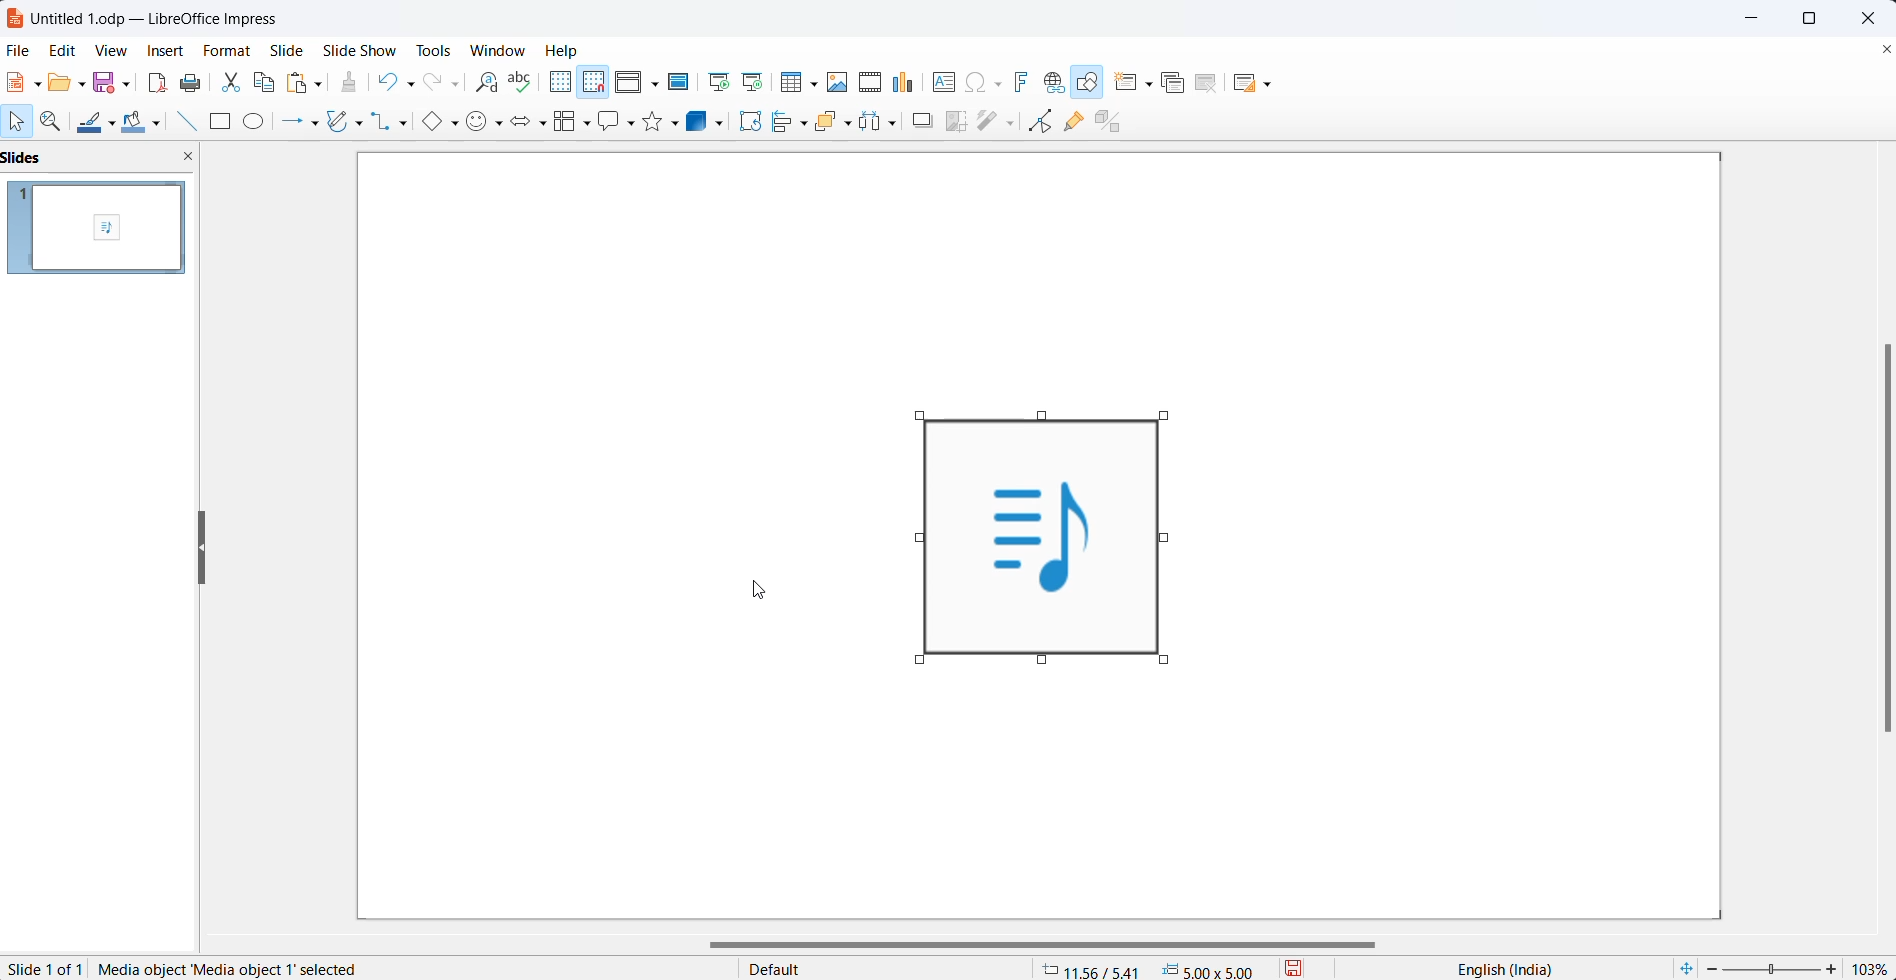 This screenshot has height=980, width=1896. What do you see at coordinates (945, 81) in the screenshot?
I see `insert text` at bounding box center [945, 81].